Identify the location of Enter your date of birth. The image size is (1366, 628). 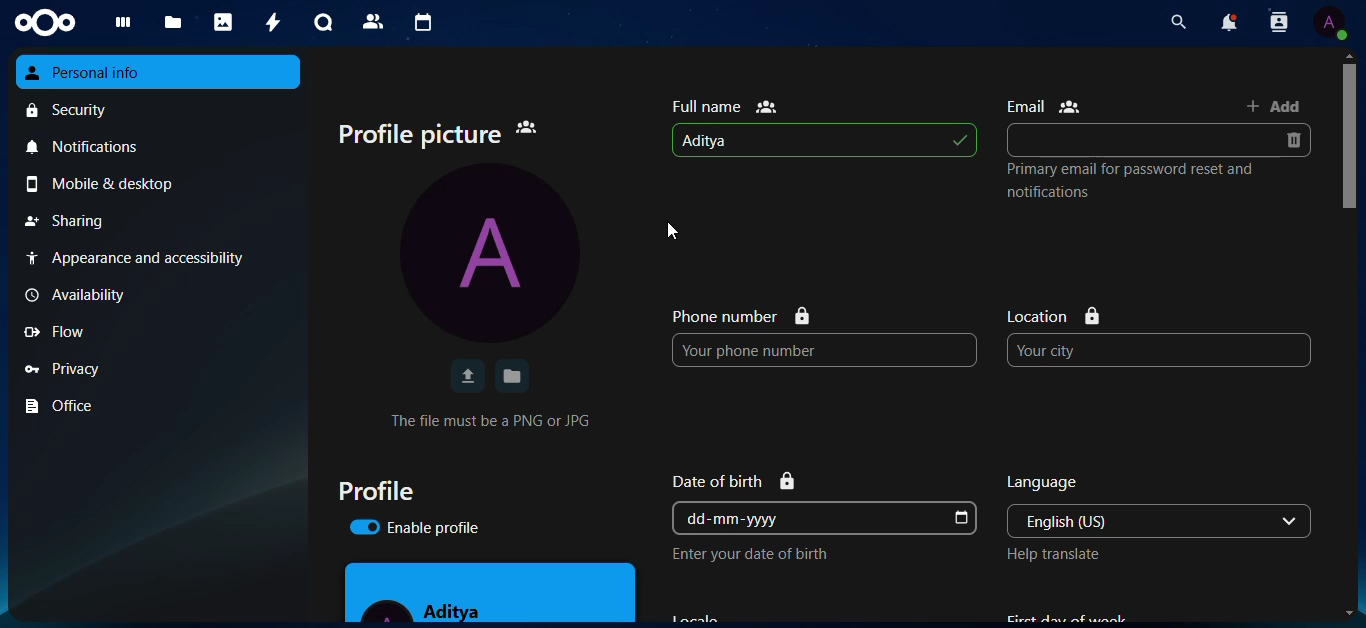
(749, 554).